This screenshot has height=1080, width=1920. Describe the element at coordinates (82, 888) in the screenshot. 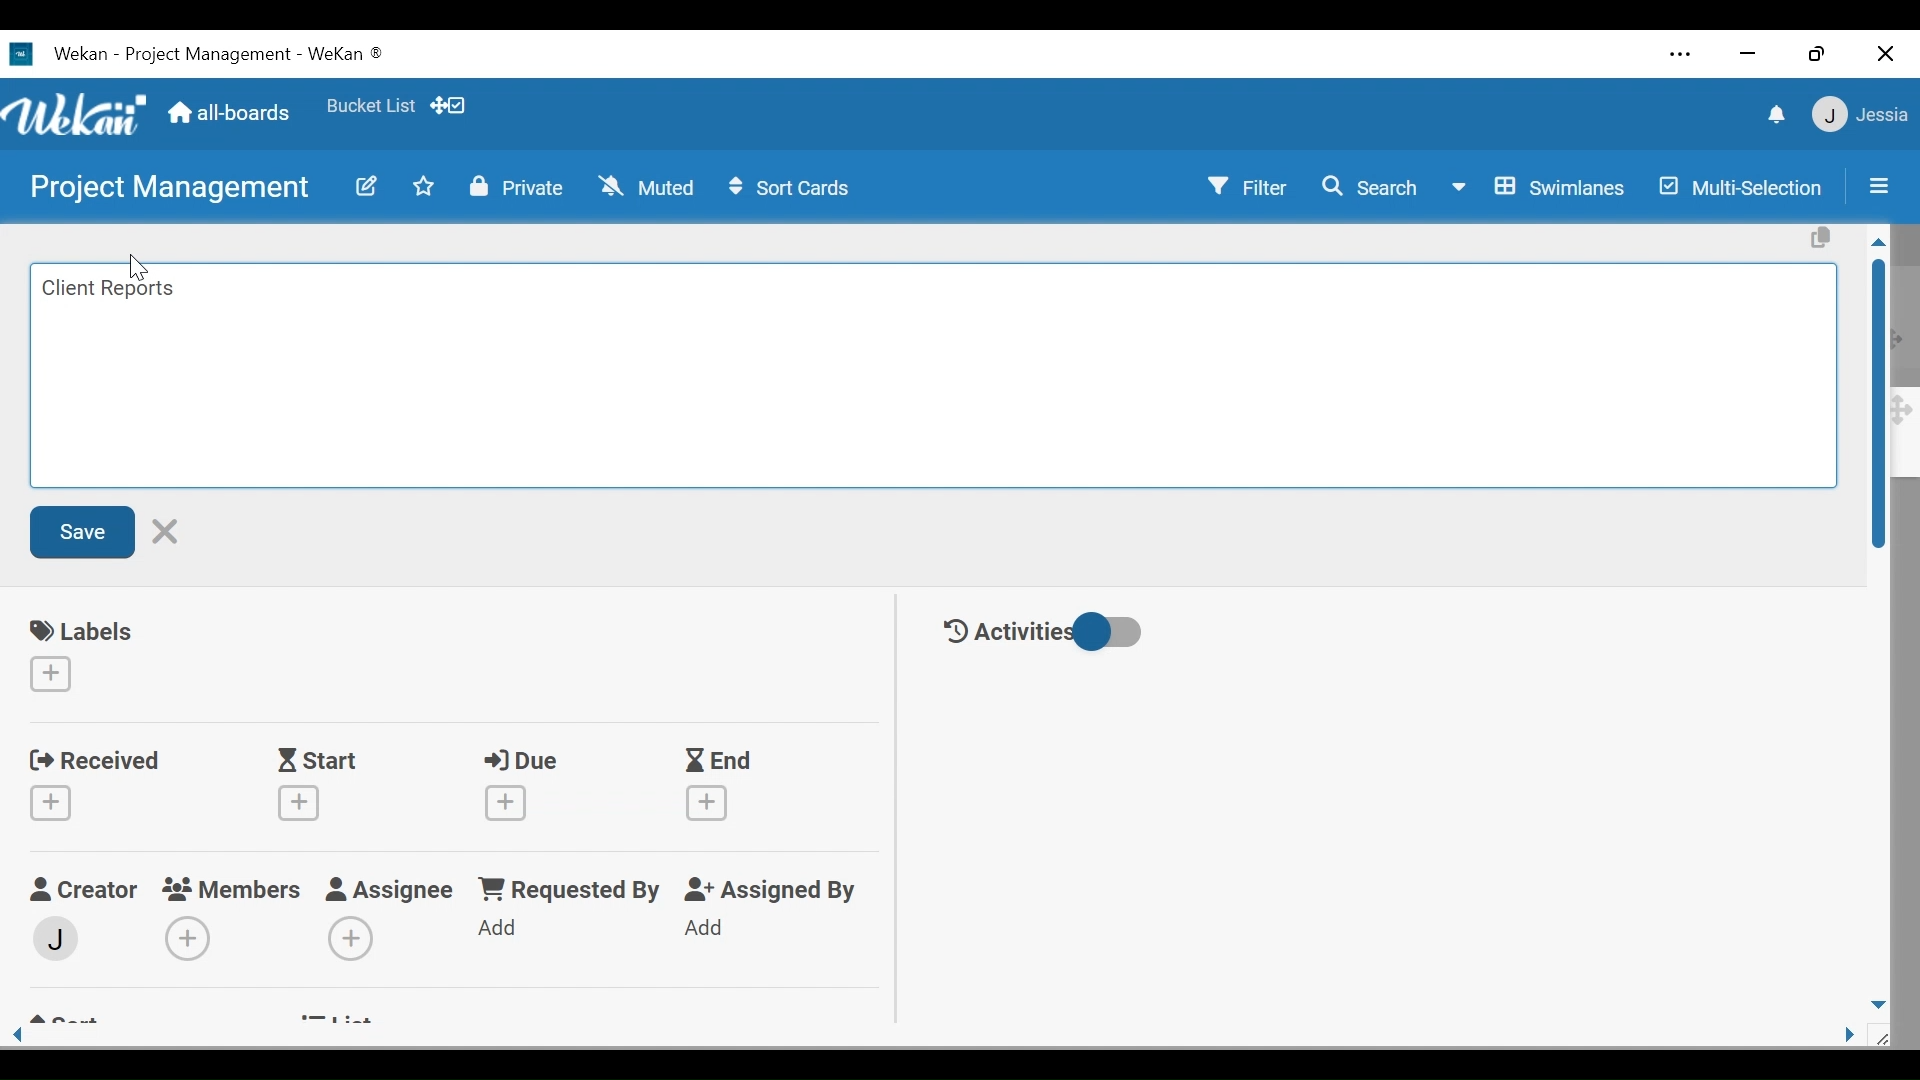

I see `Craetor` at that location.